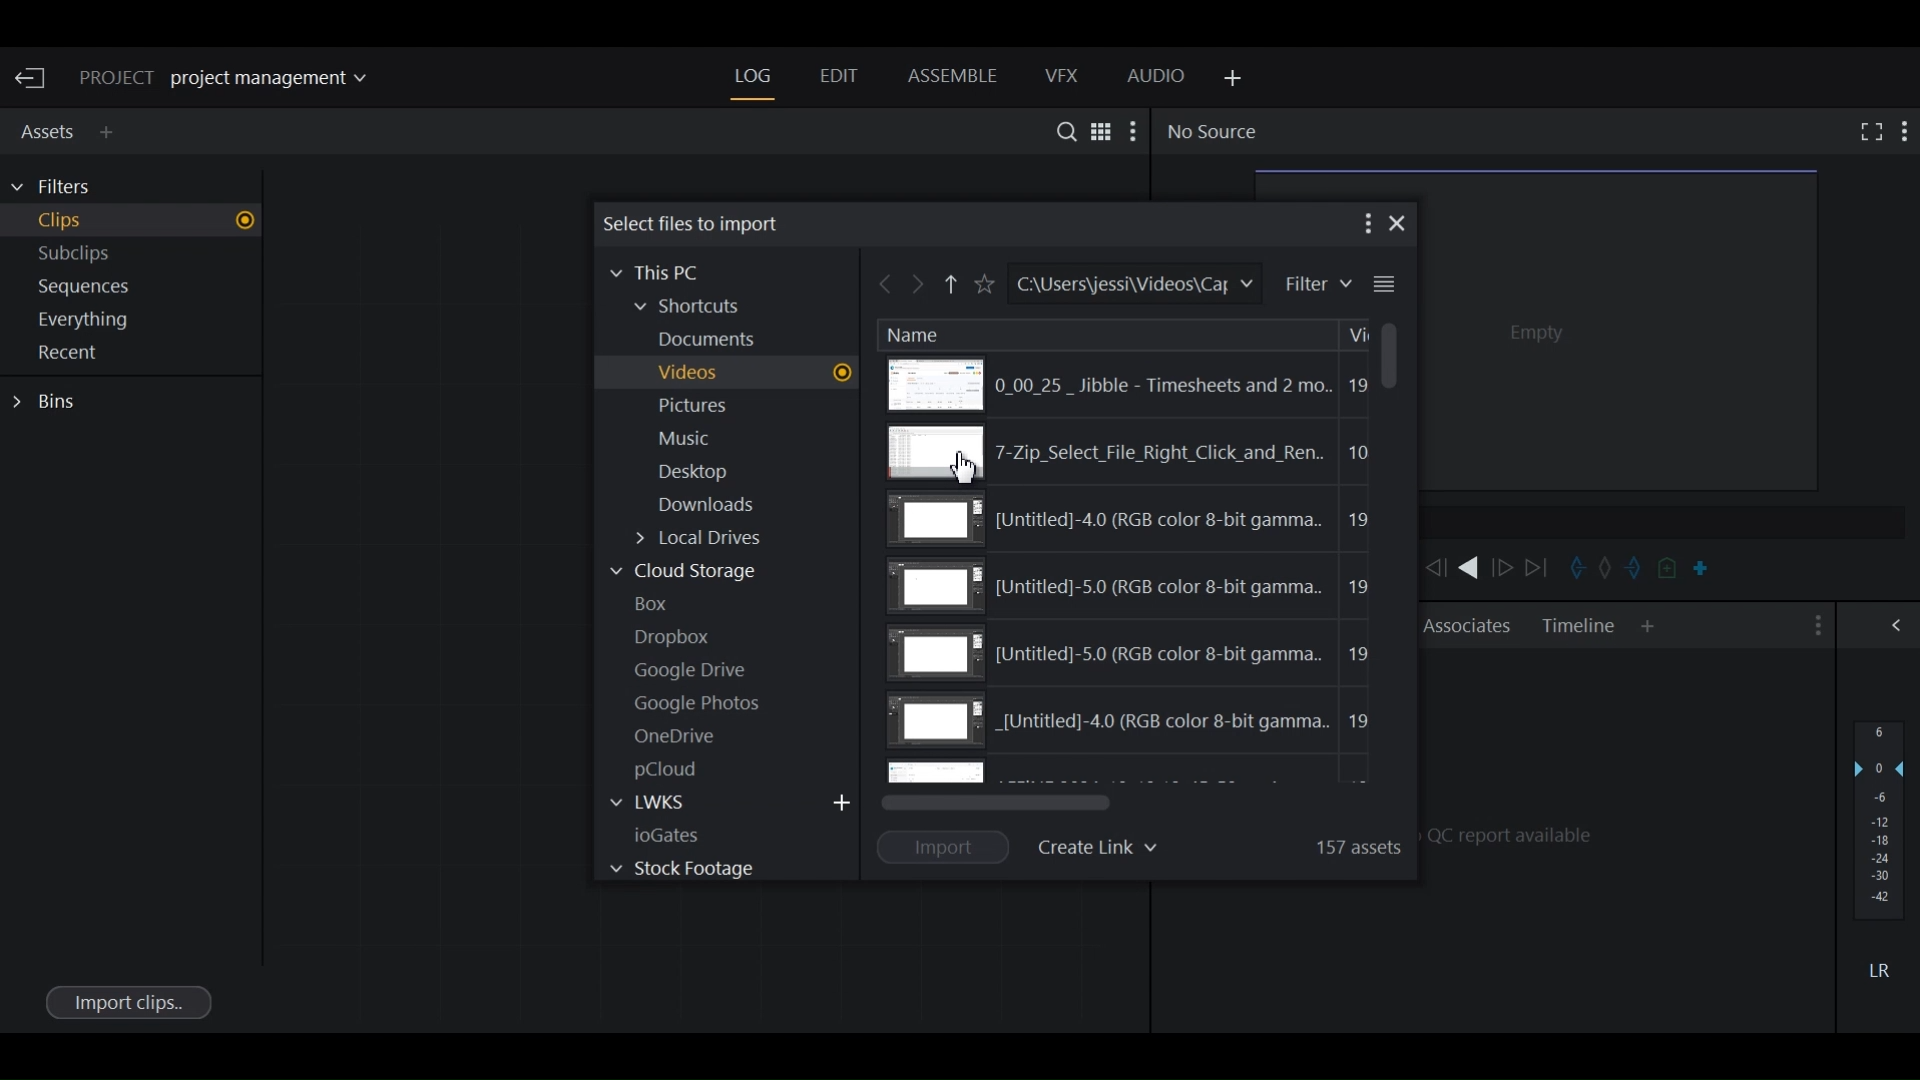  What do you see at coordinates (1387, 355) in the screenshot?
I see `Vertical Scroll bar` at bounding box center [1387, 355].